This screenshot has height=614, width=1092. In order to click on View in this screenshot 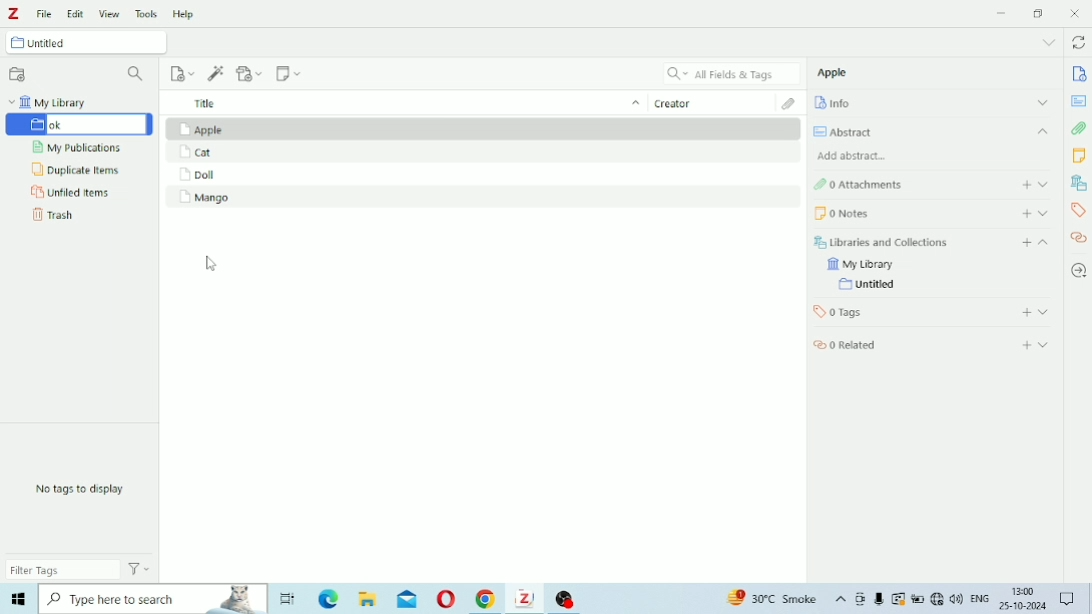, I will do `click(109, 13)`.